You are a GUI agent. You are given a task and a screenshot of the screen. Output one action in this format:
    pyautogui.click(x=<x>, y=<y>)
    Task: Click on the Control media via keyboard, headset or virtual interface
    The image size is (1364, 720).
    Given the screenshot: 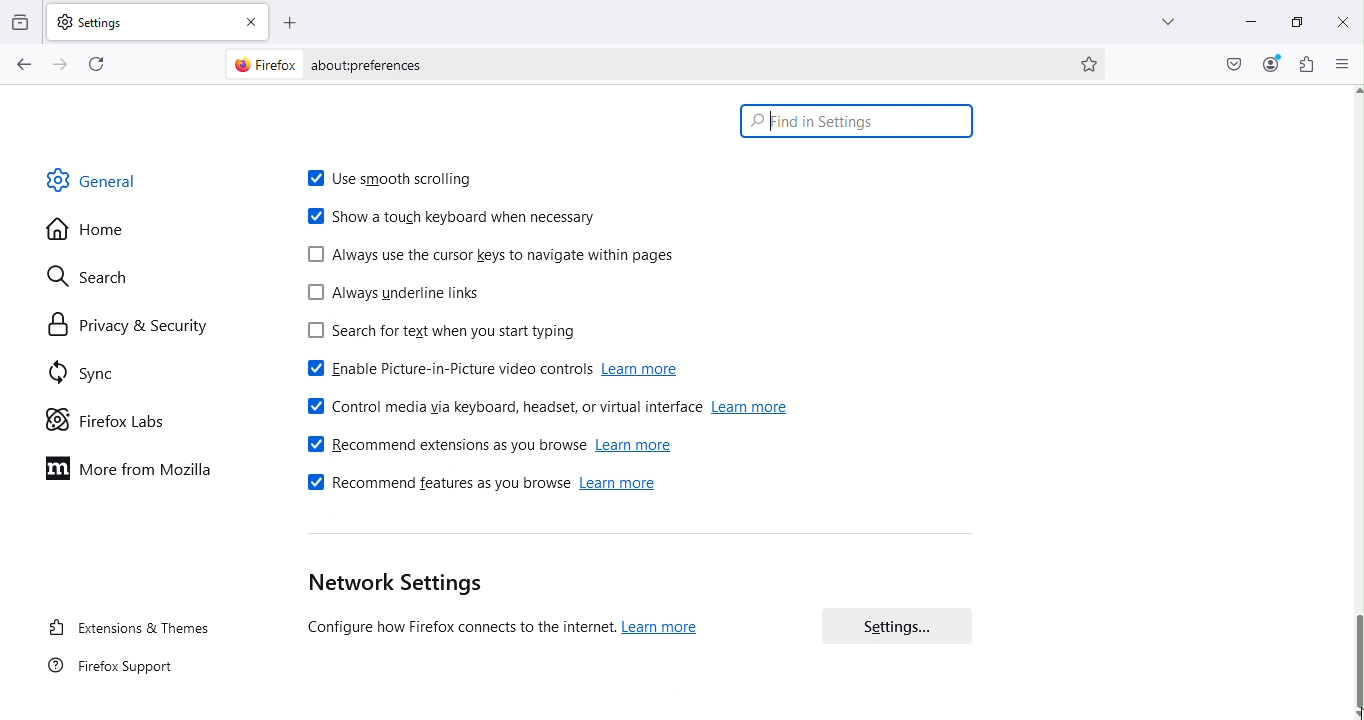 What is the action you would take?
    pyautogui.click(x=501, y=404)
    